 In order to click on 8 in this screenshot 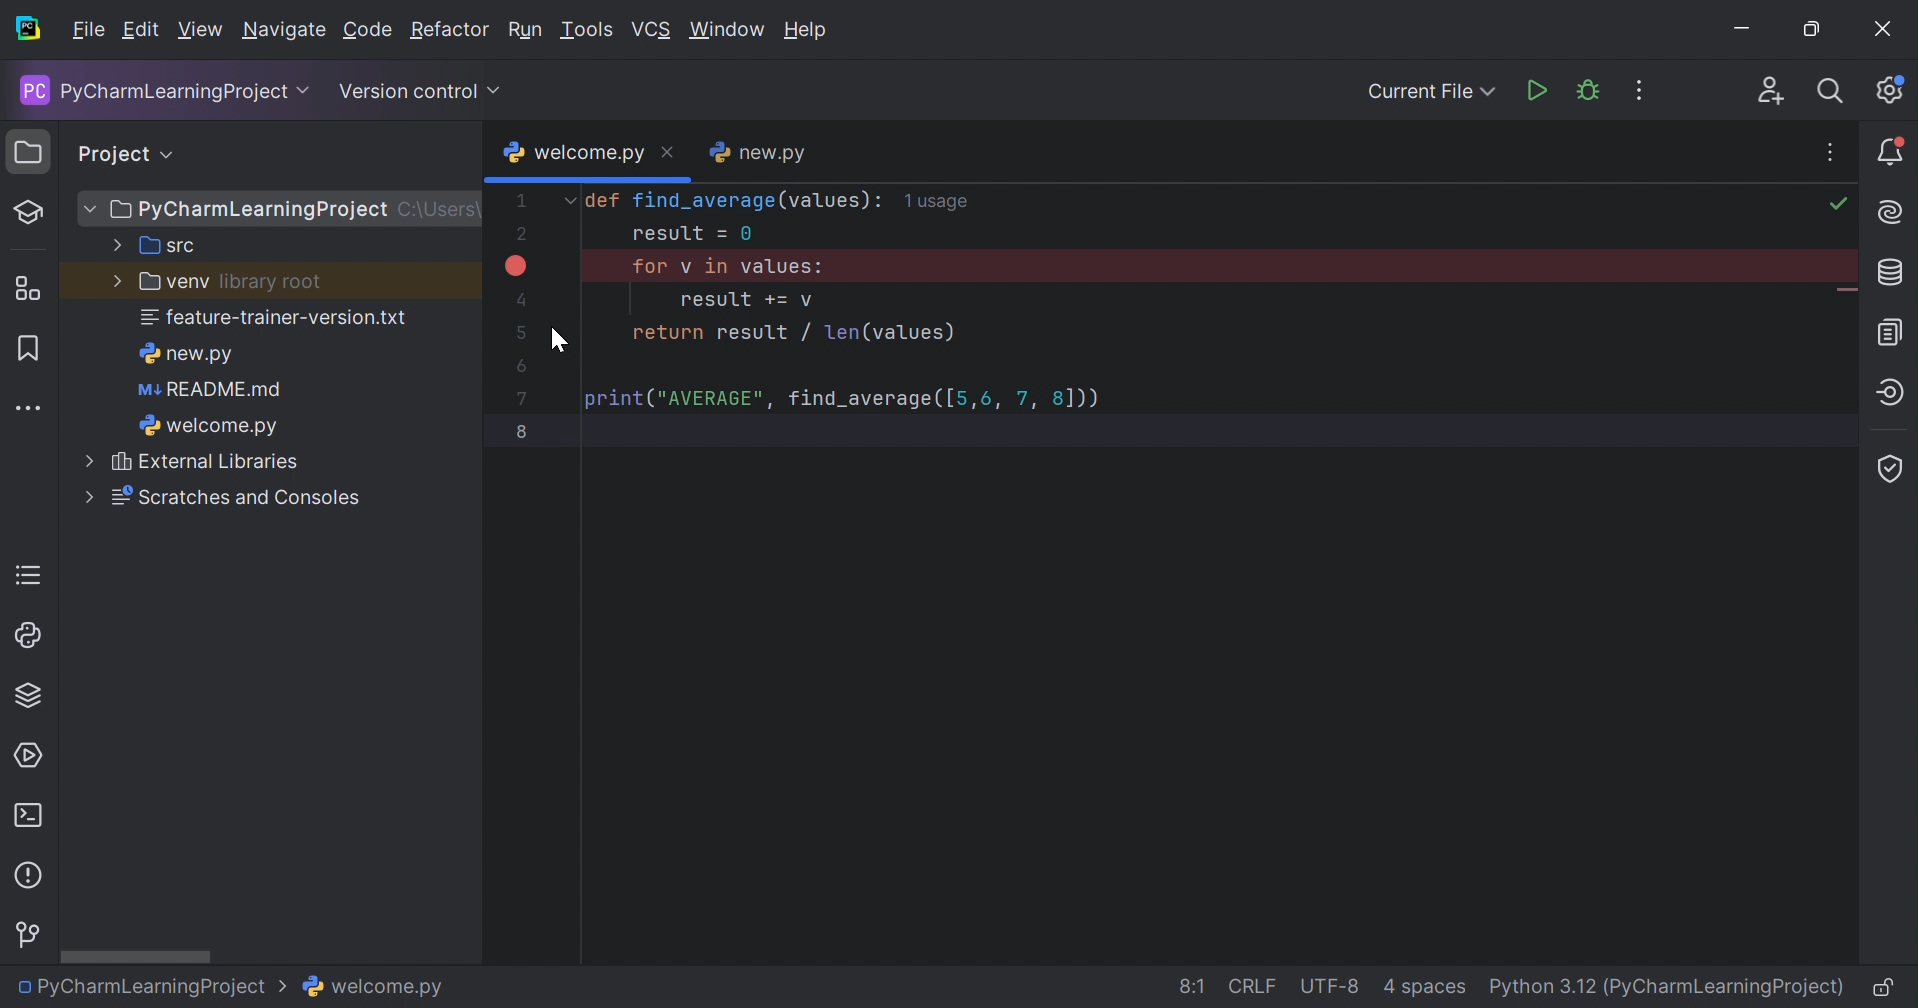, I will do `click(527, 432)`.